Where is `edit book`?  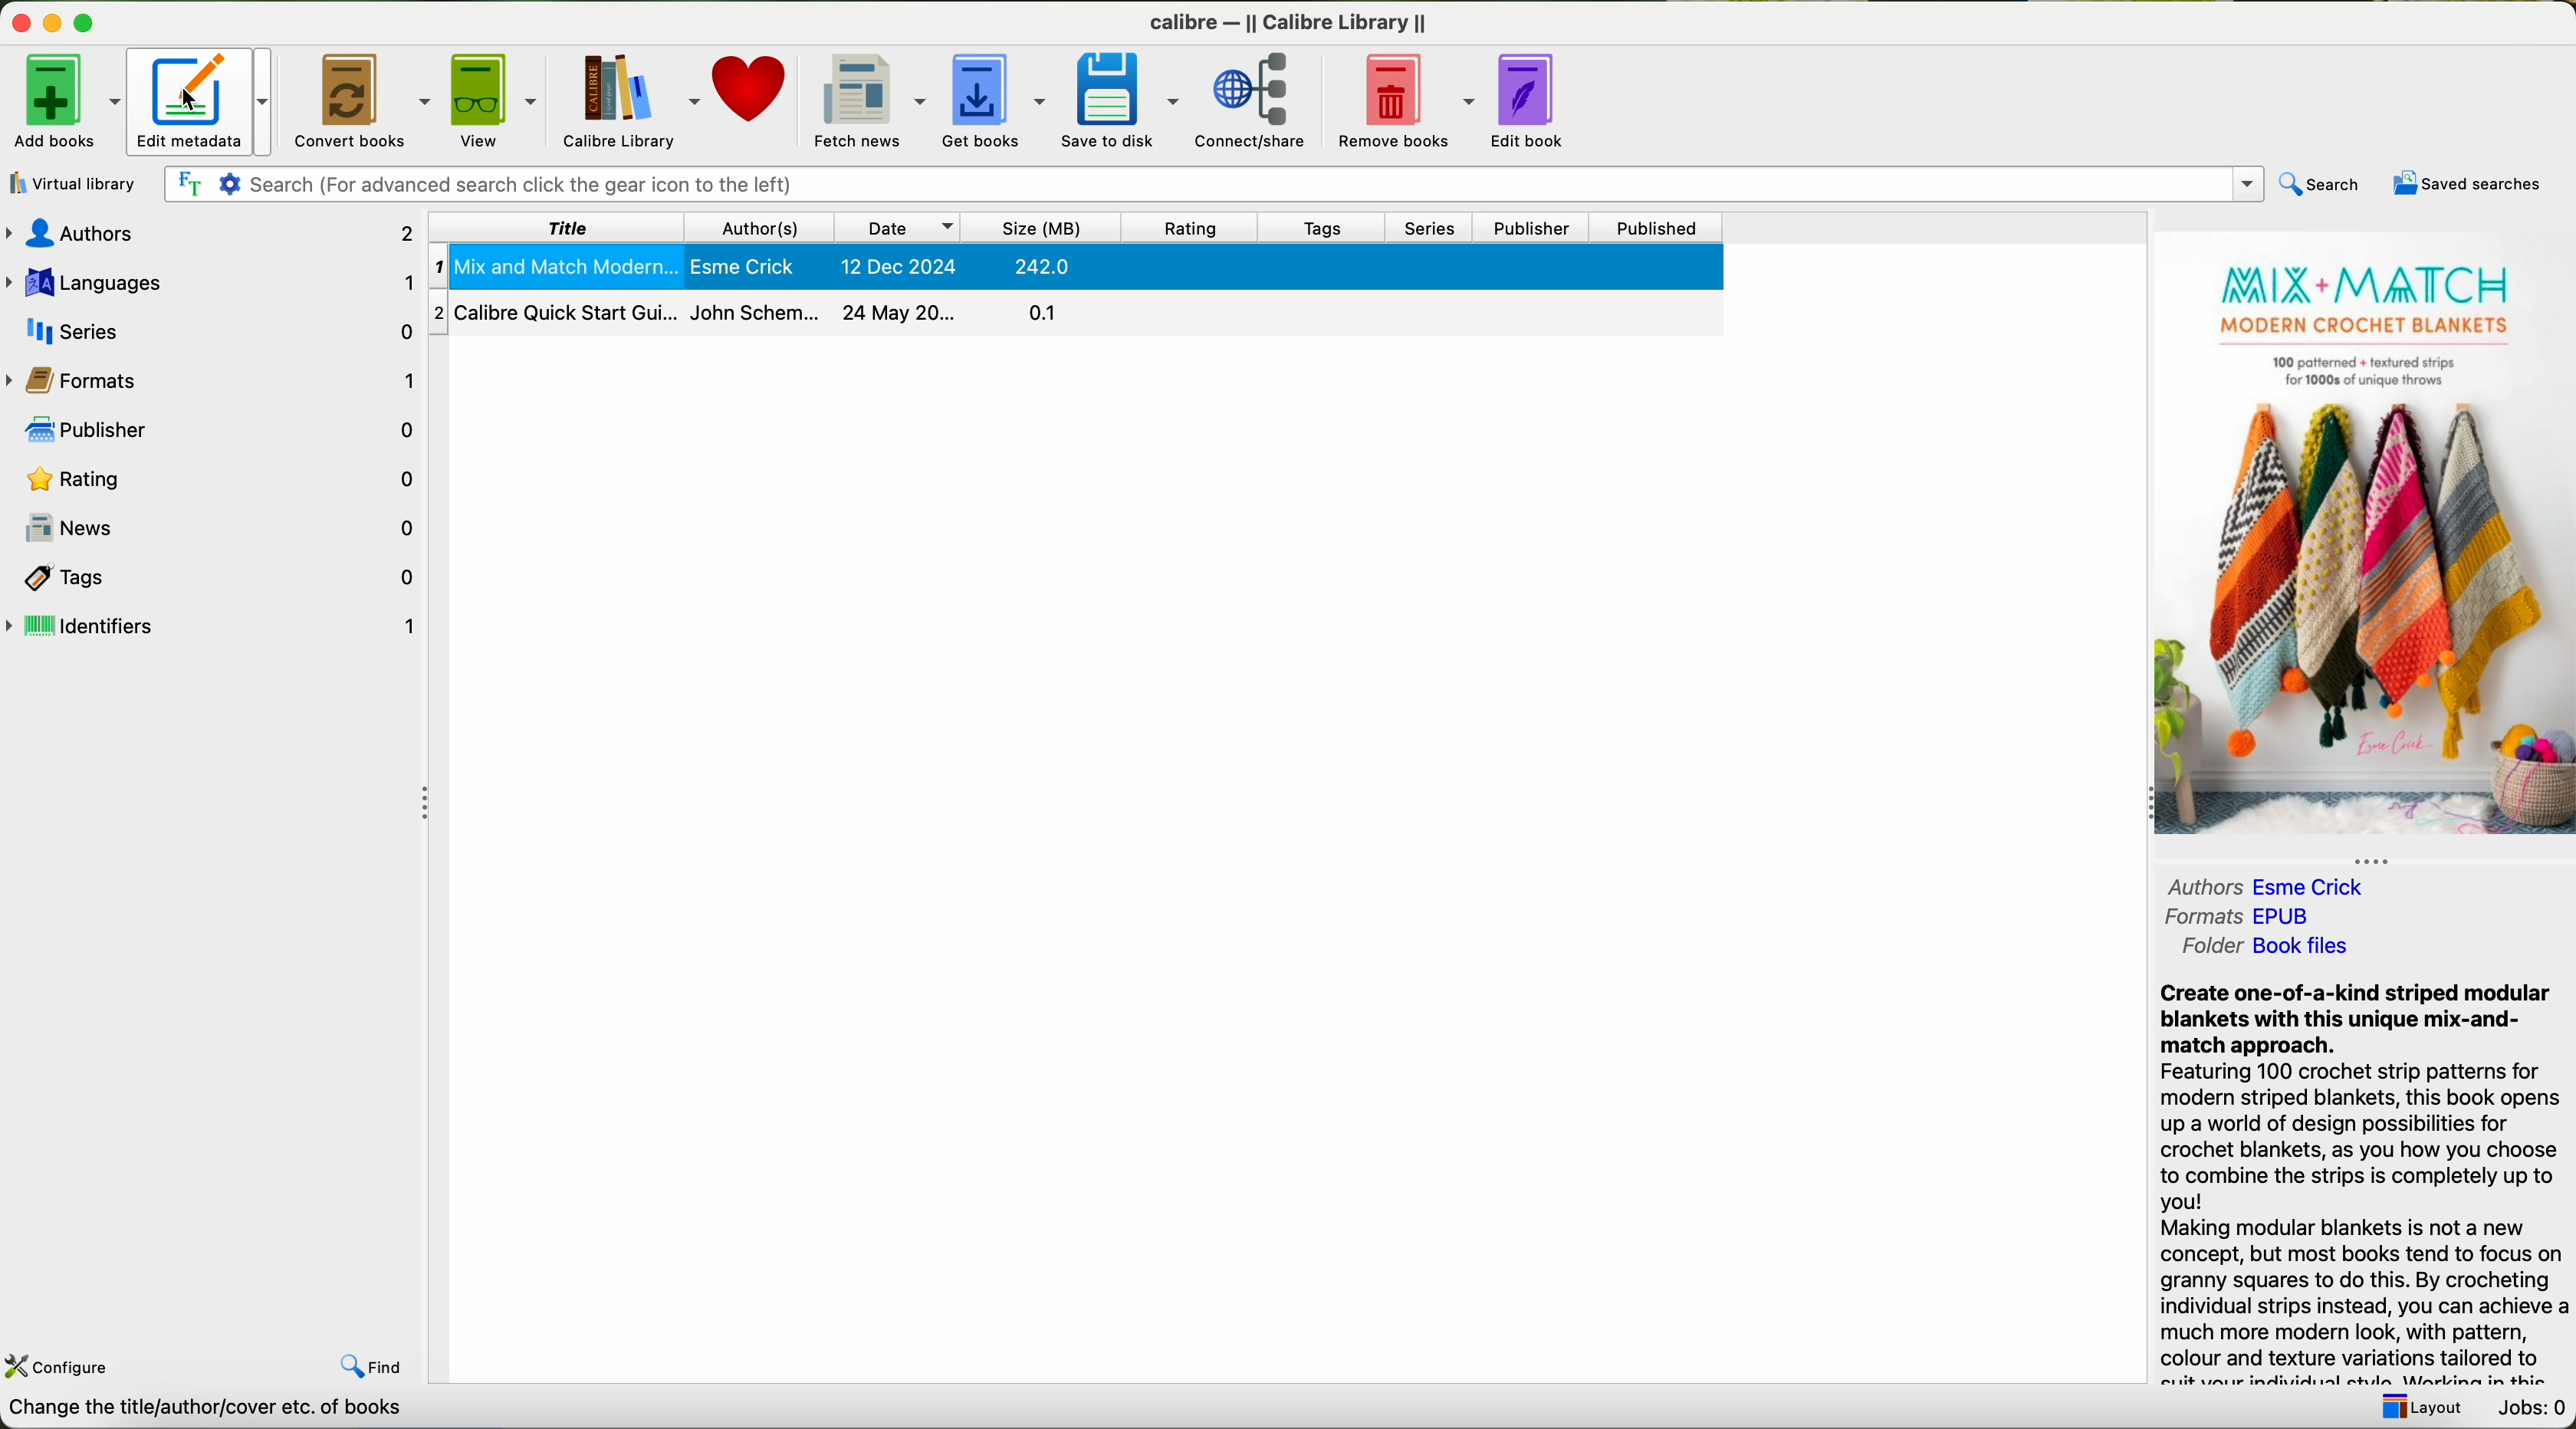
edit book is located at coordinates (1533, 101).